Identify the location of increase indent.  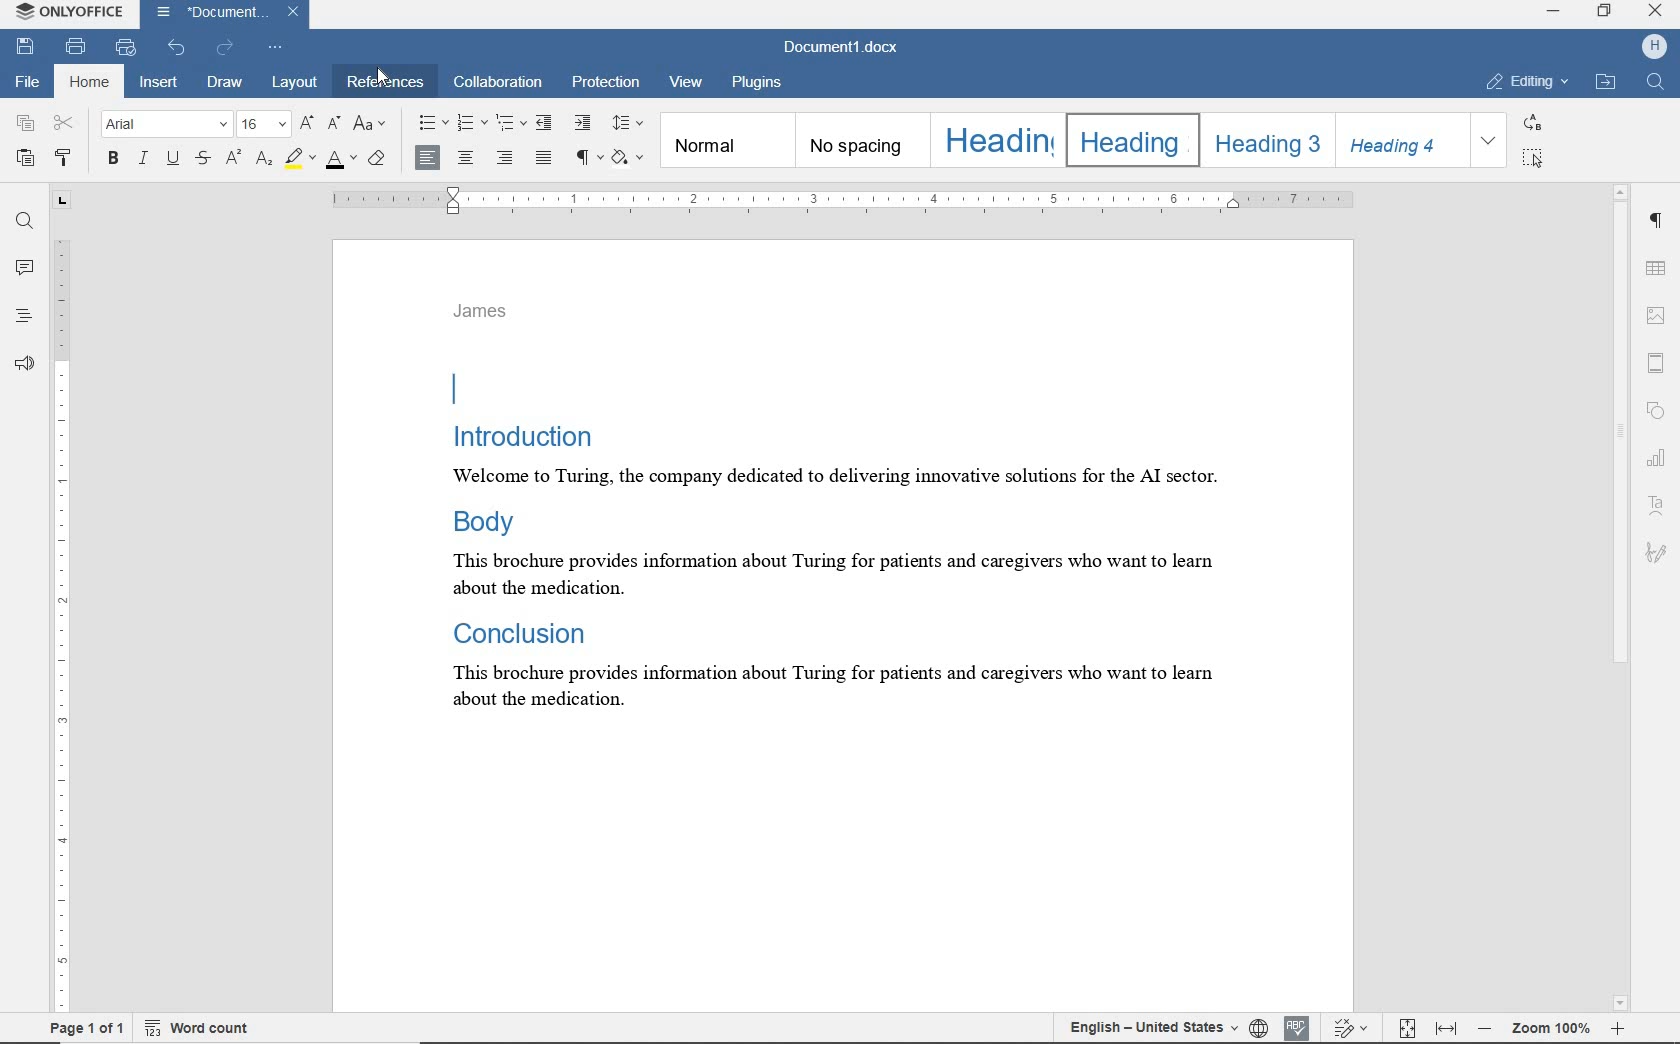
(584, 124).